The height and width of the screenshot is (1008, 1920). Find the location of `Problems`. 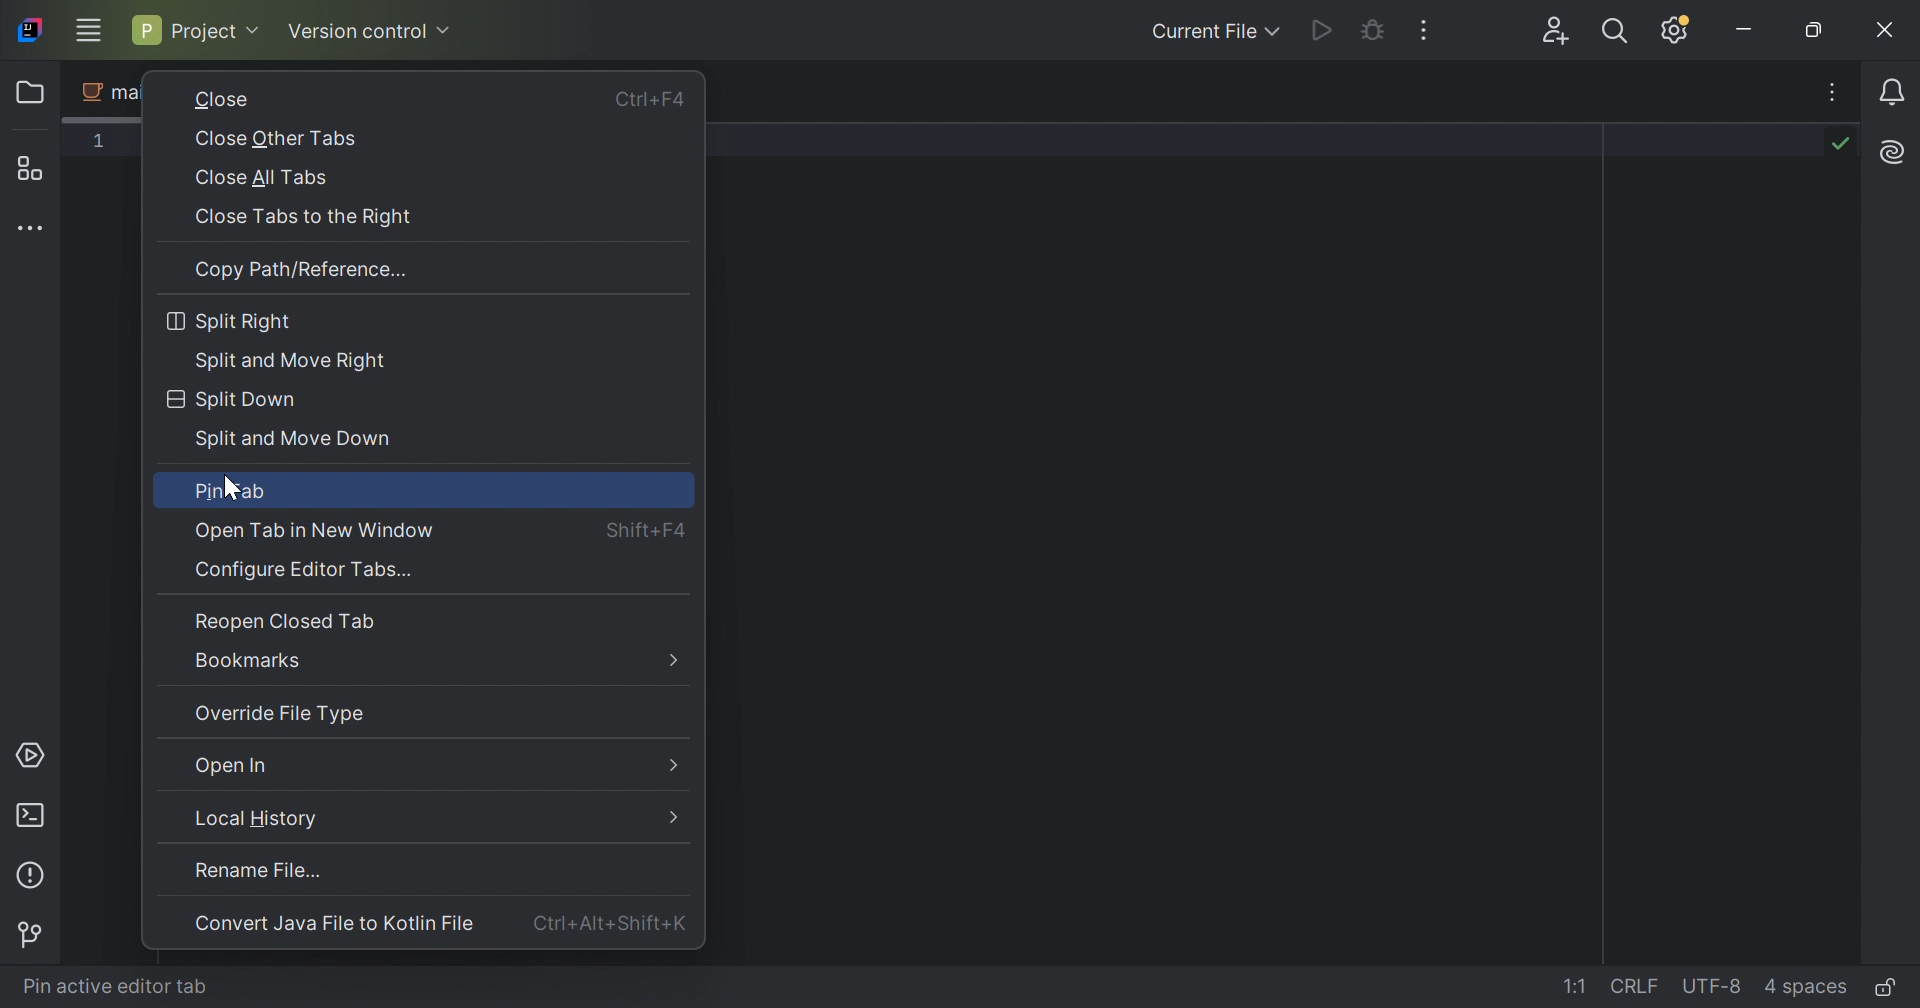

Problems is located at coordinates (34, 876).